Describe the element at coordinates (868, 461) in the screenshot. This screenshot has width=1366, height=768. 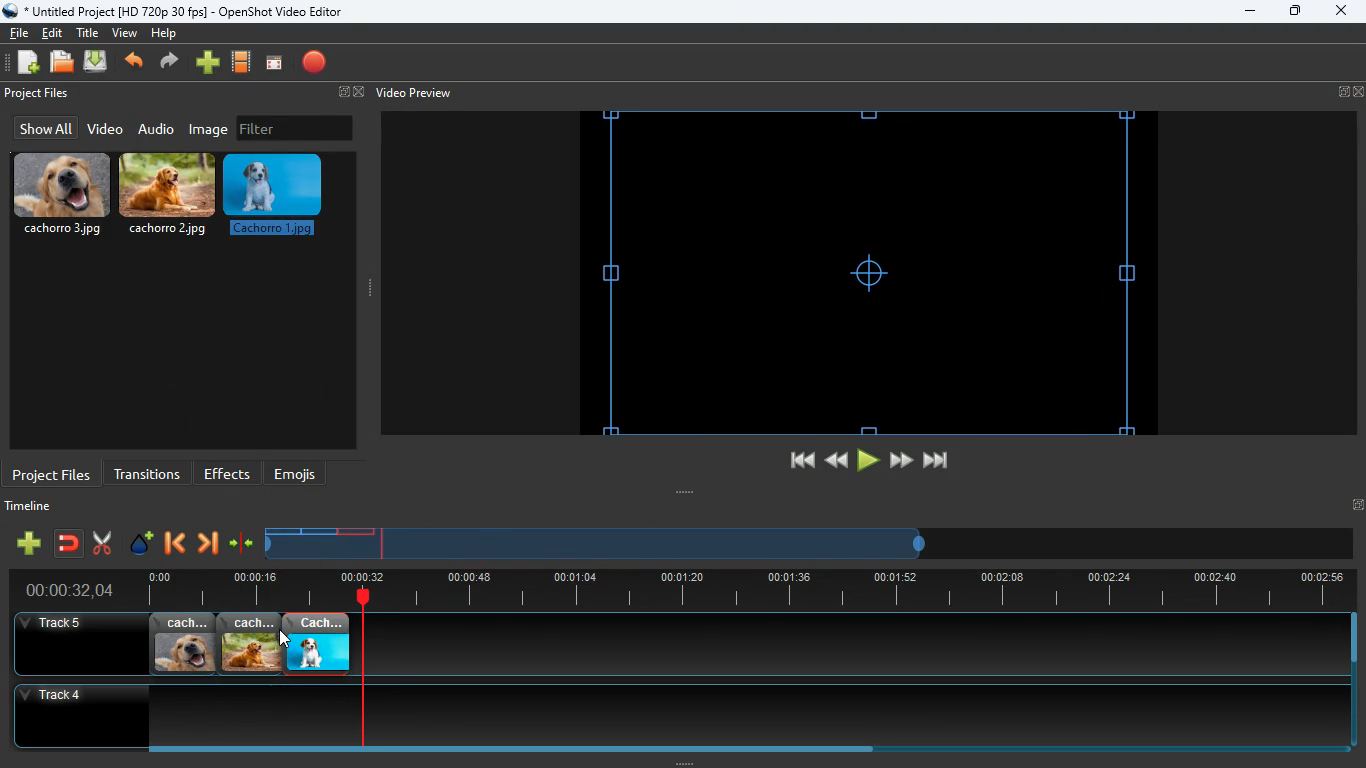
I see `play` at that location.